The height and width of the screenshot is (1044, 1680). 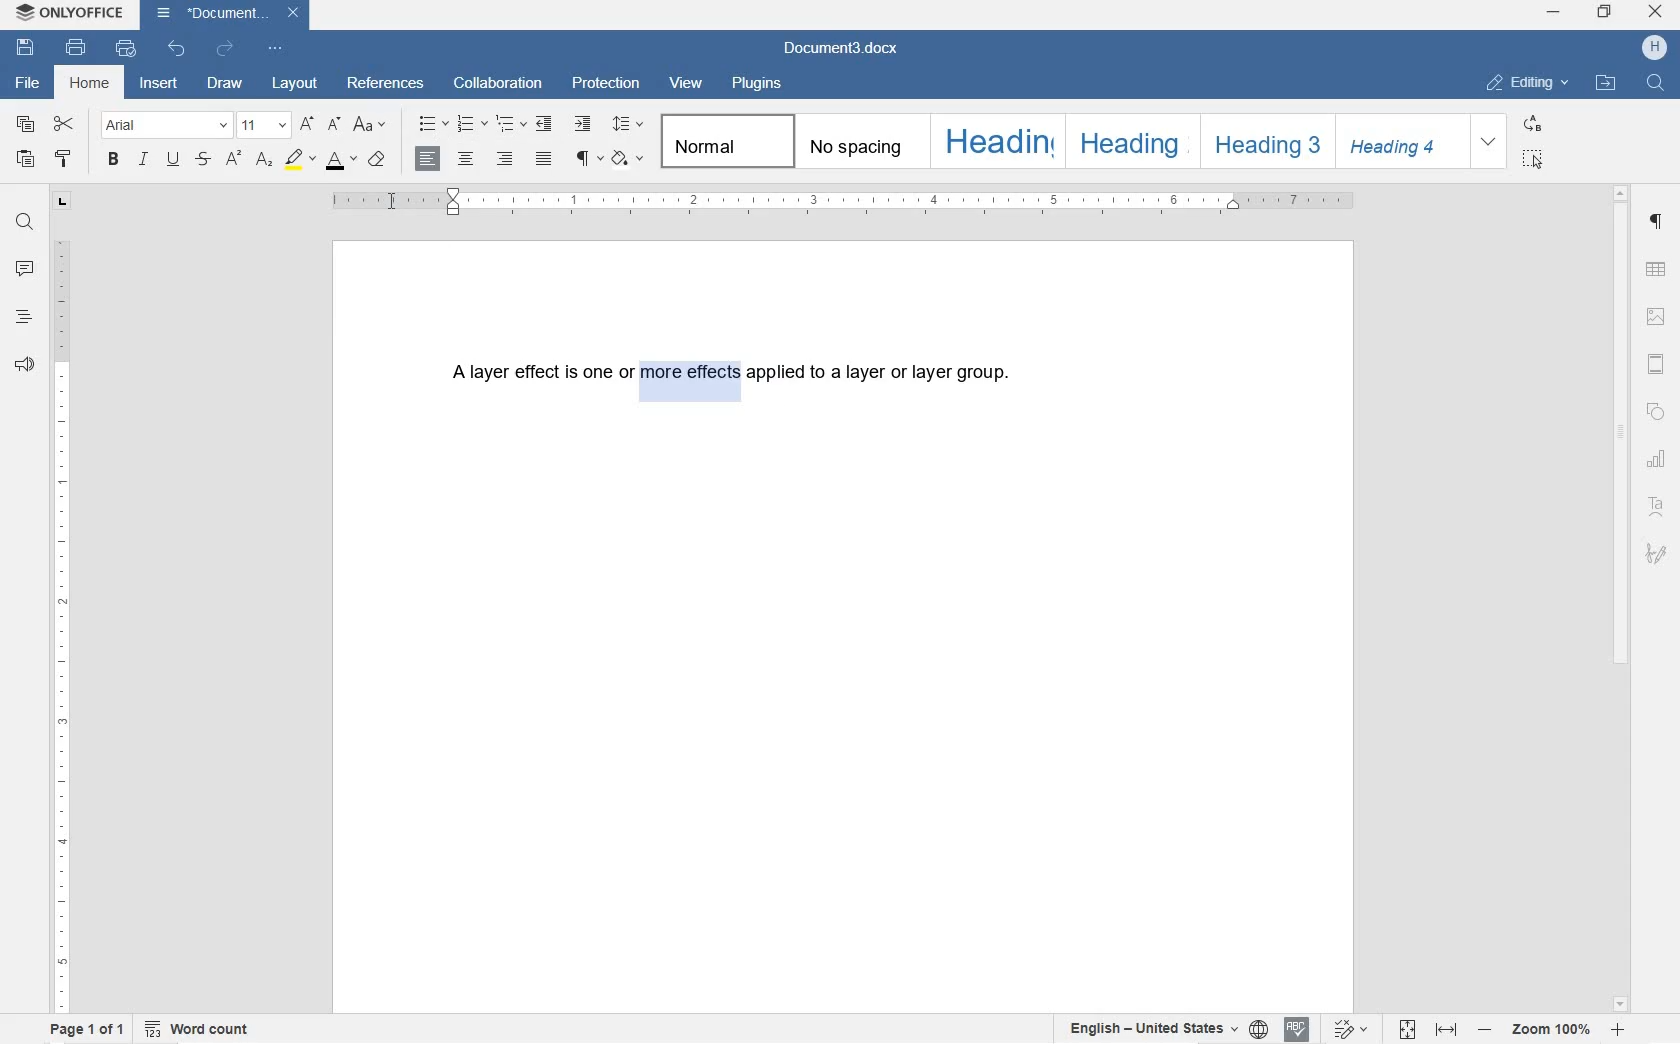 What do you see at coordinates (425, 158) in the screenshot?
I see `ALIGN LEFT` at bounding box center [425, 158].